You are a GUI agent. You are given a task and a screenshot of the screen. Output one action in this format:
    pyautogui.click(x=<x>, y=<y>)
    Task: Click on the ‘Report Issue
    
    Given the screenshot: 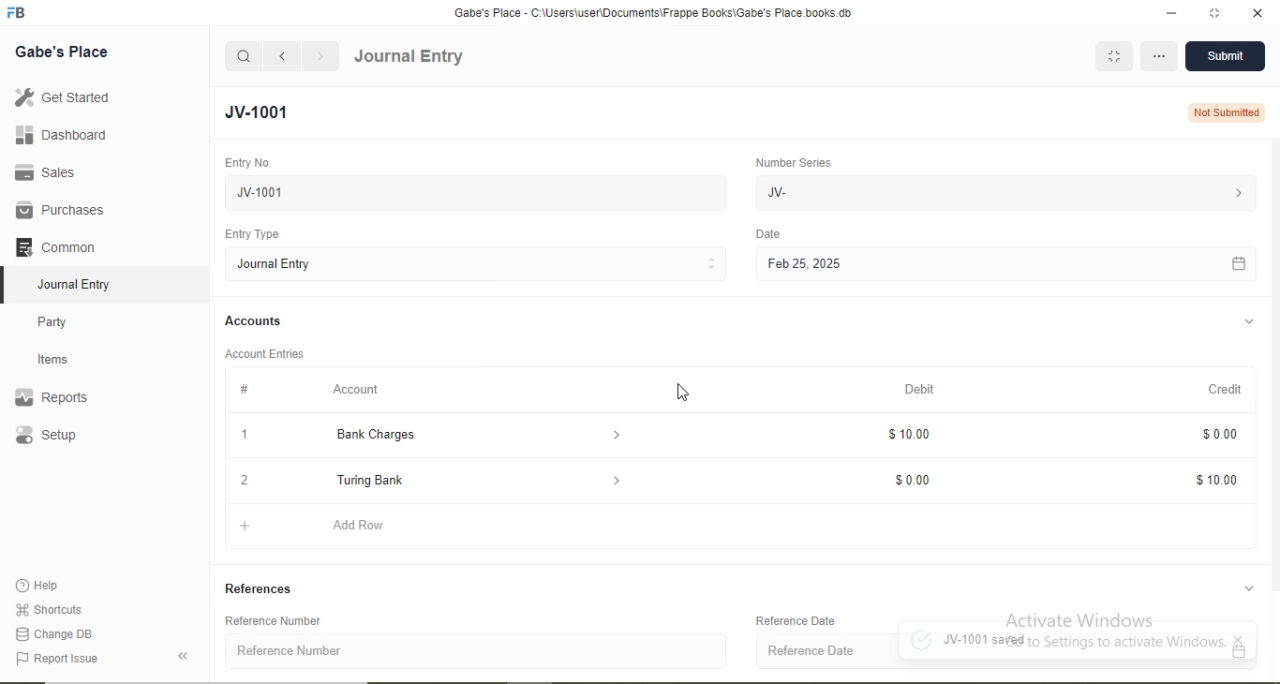 What is the action you would take?
    pyautogui.click(x=78, y=659)
    